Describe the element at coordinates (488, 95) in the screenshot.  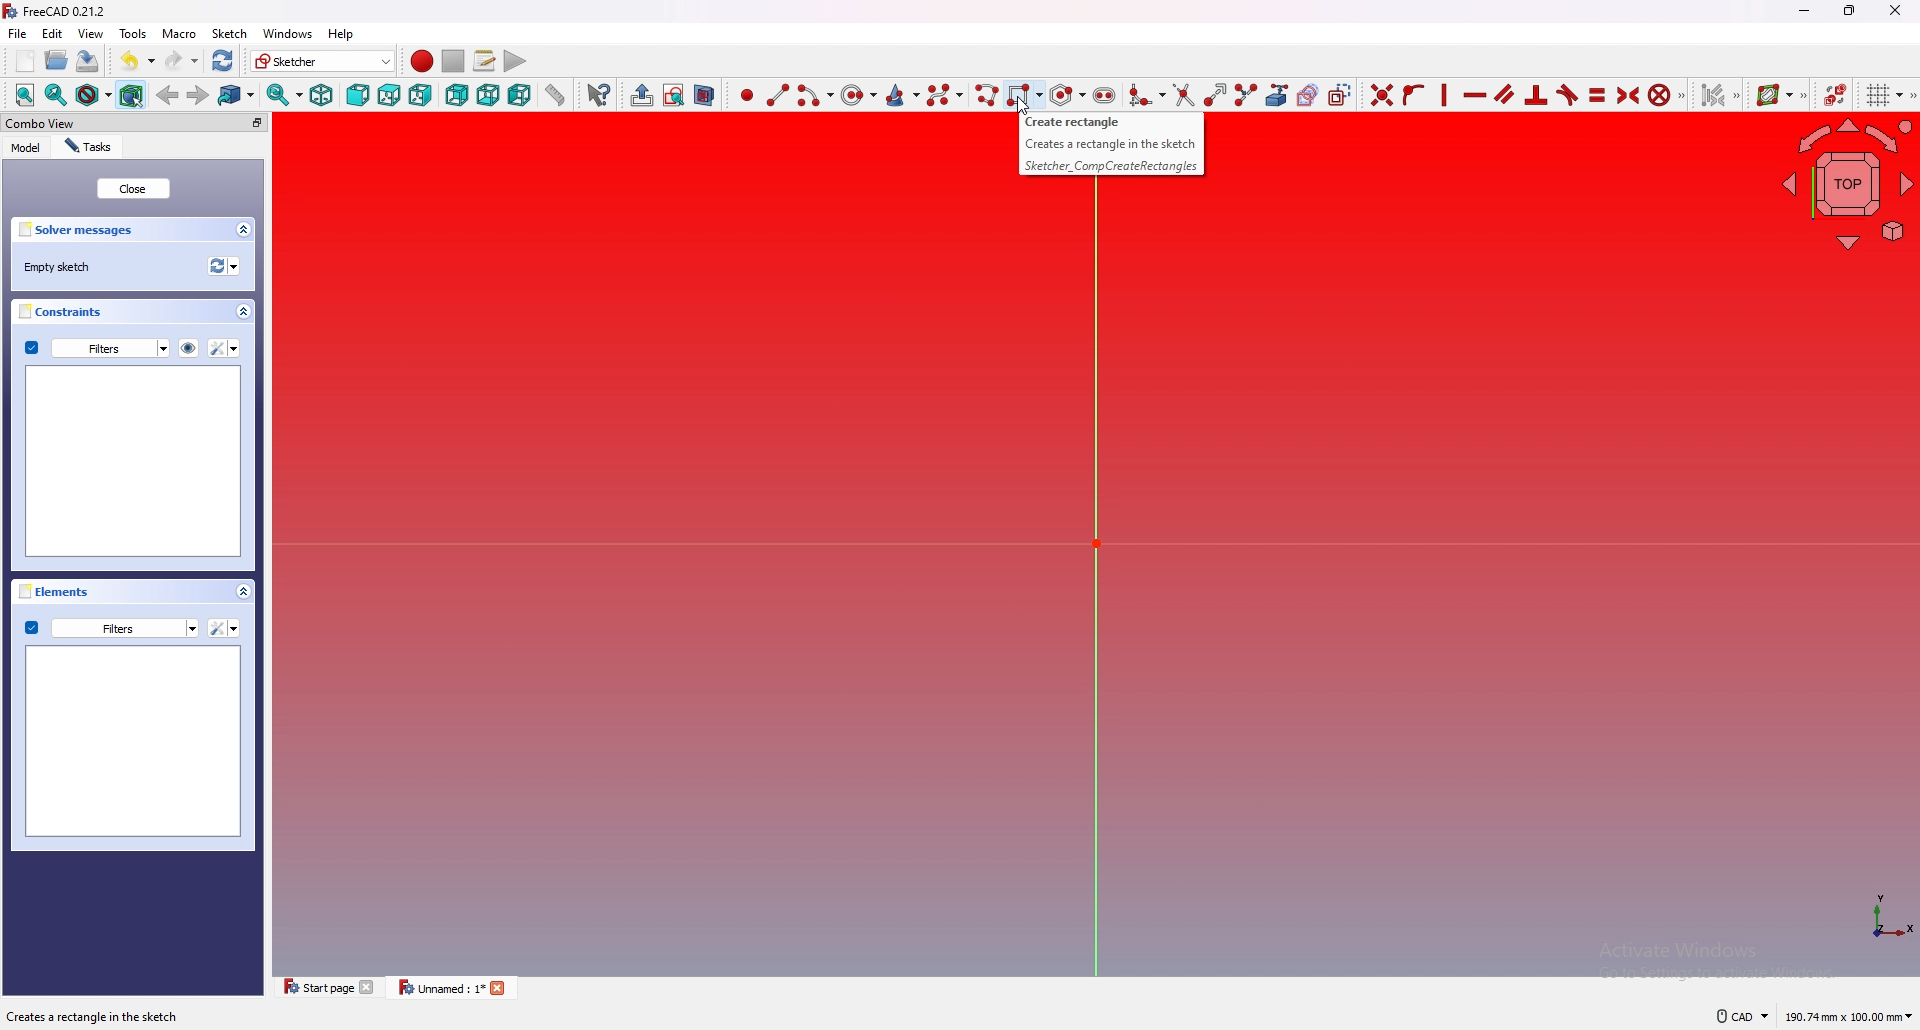
I see `bottom` at that location.